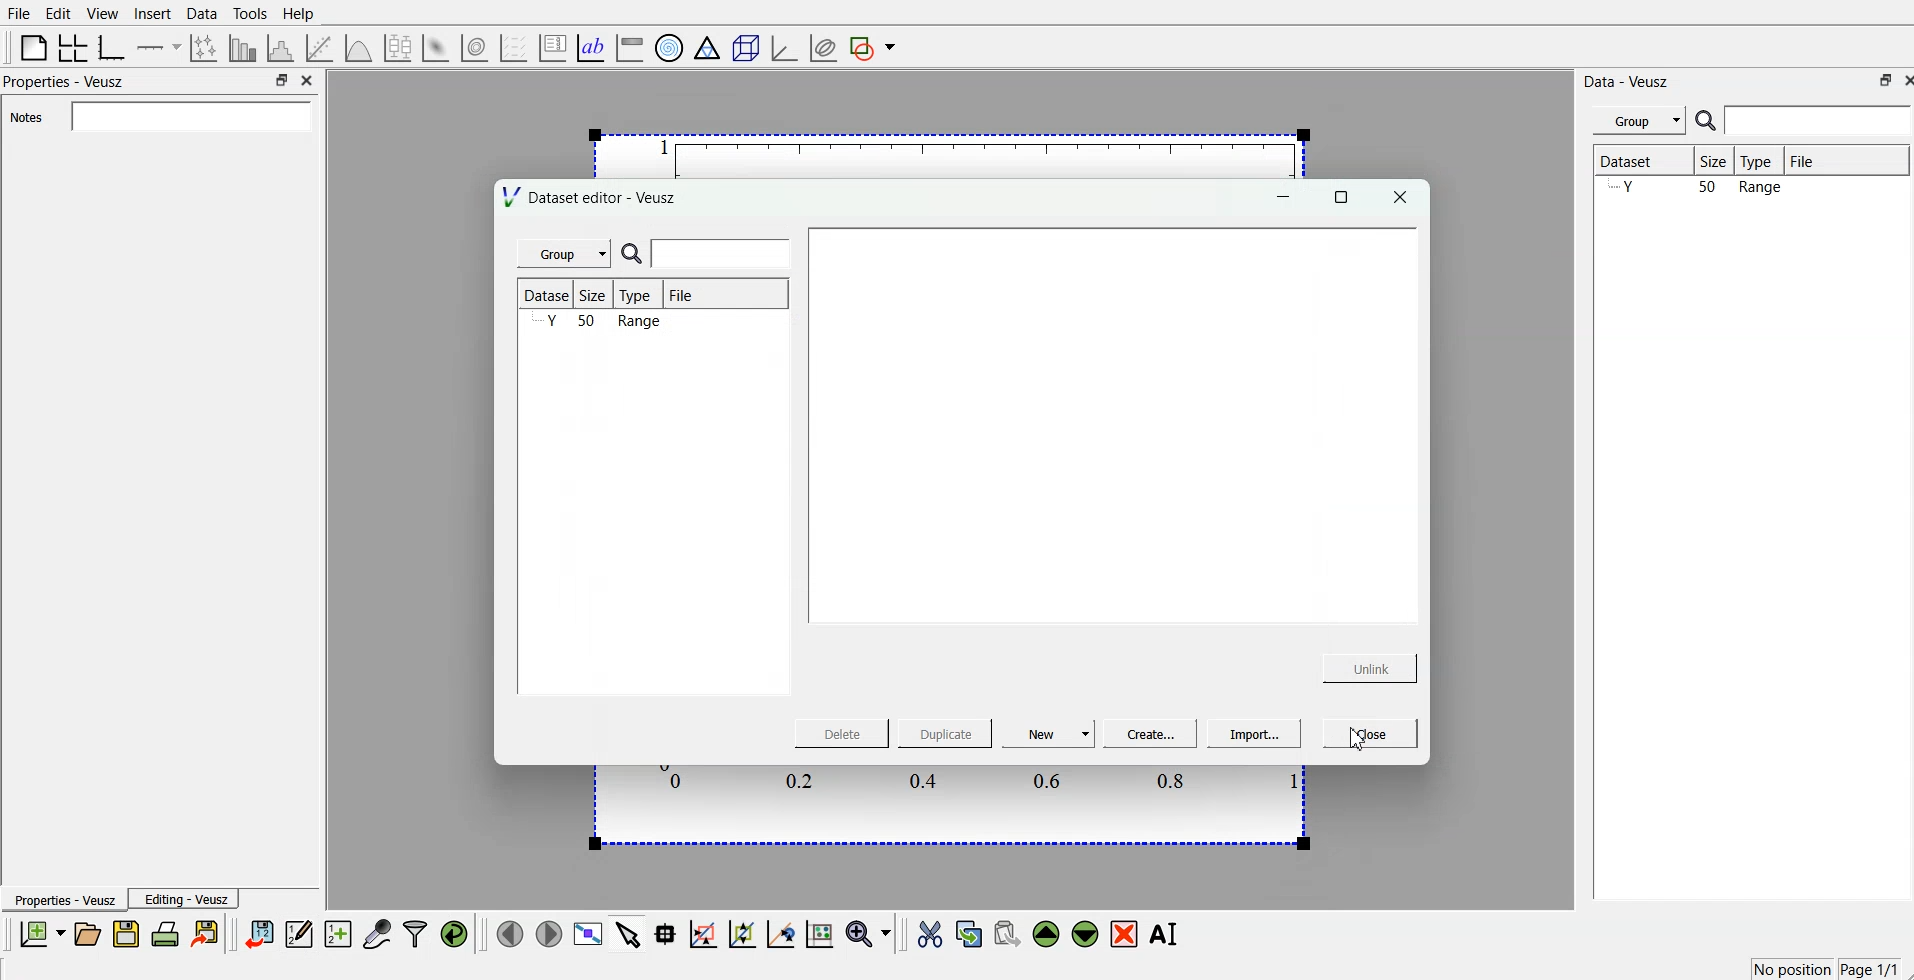 This screenshot has height=980, width=1914. Describe the element at coordinates (1789, 971) in the screenshot. I see `No position` at that location.